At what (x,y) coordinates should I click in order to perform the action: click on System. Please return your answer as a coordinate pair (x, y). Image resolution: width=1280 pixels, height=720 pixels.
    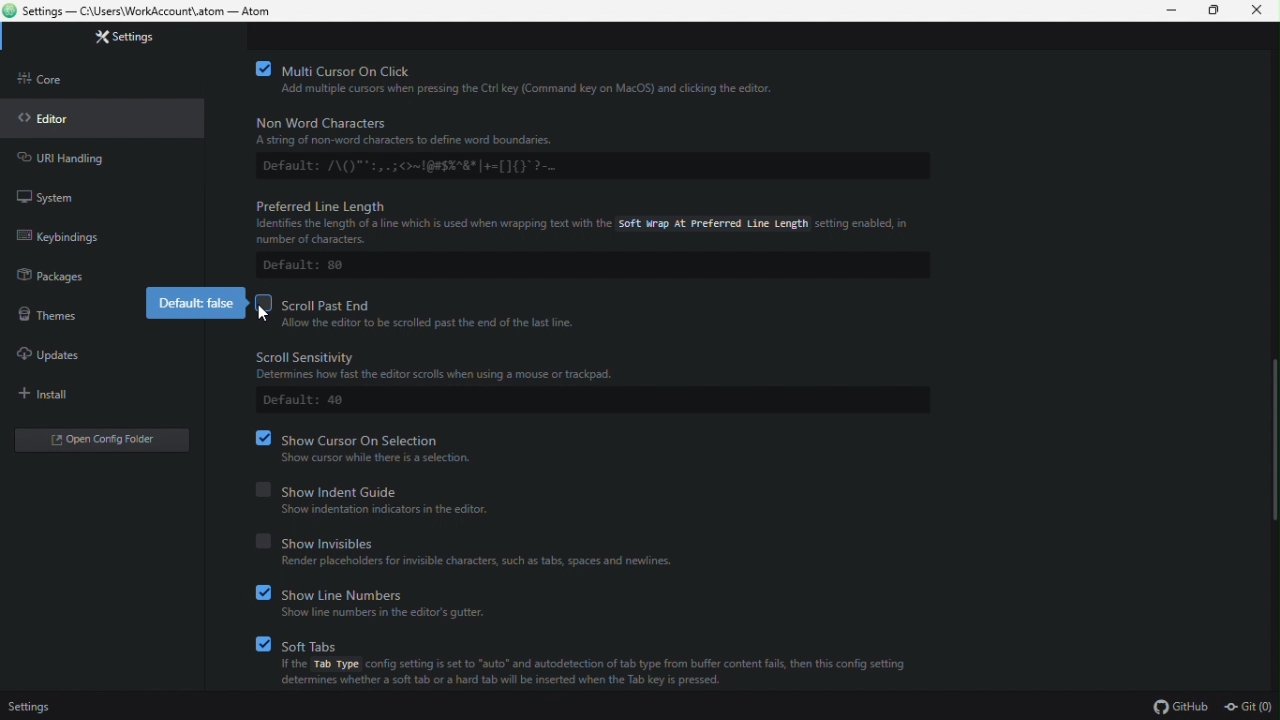
    Looking at the image, I should click on (55, 197).